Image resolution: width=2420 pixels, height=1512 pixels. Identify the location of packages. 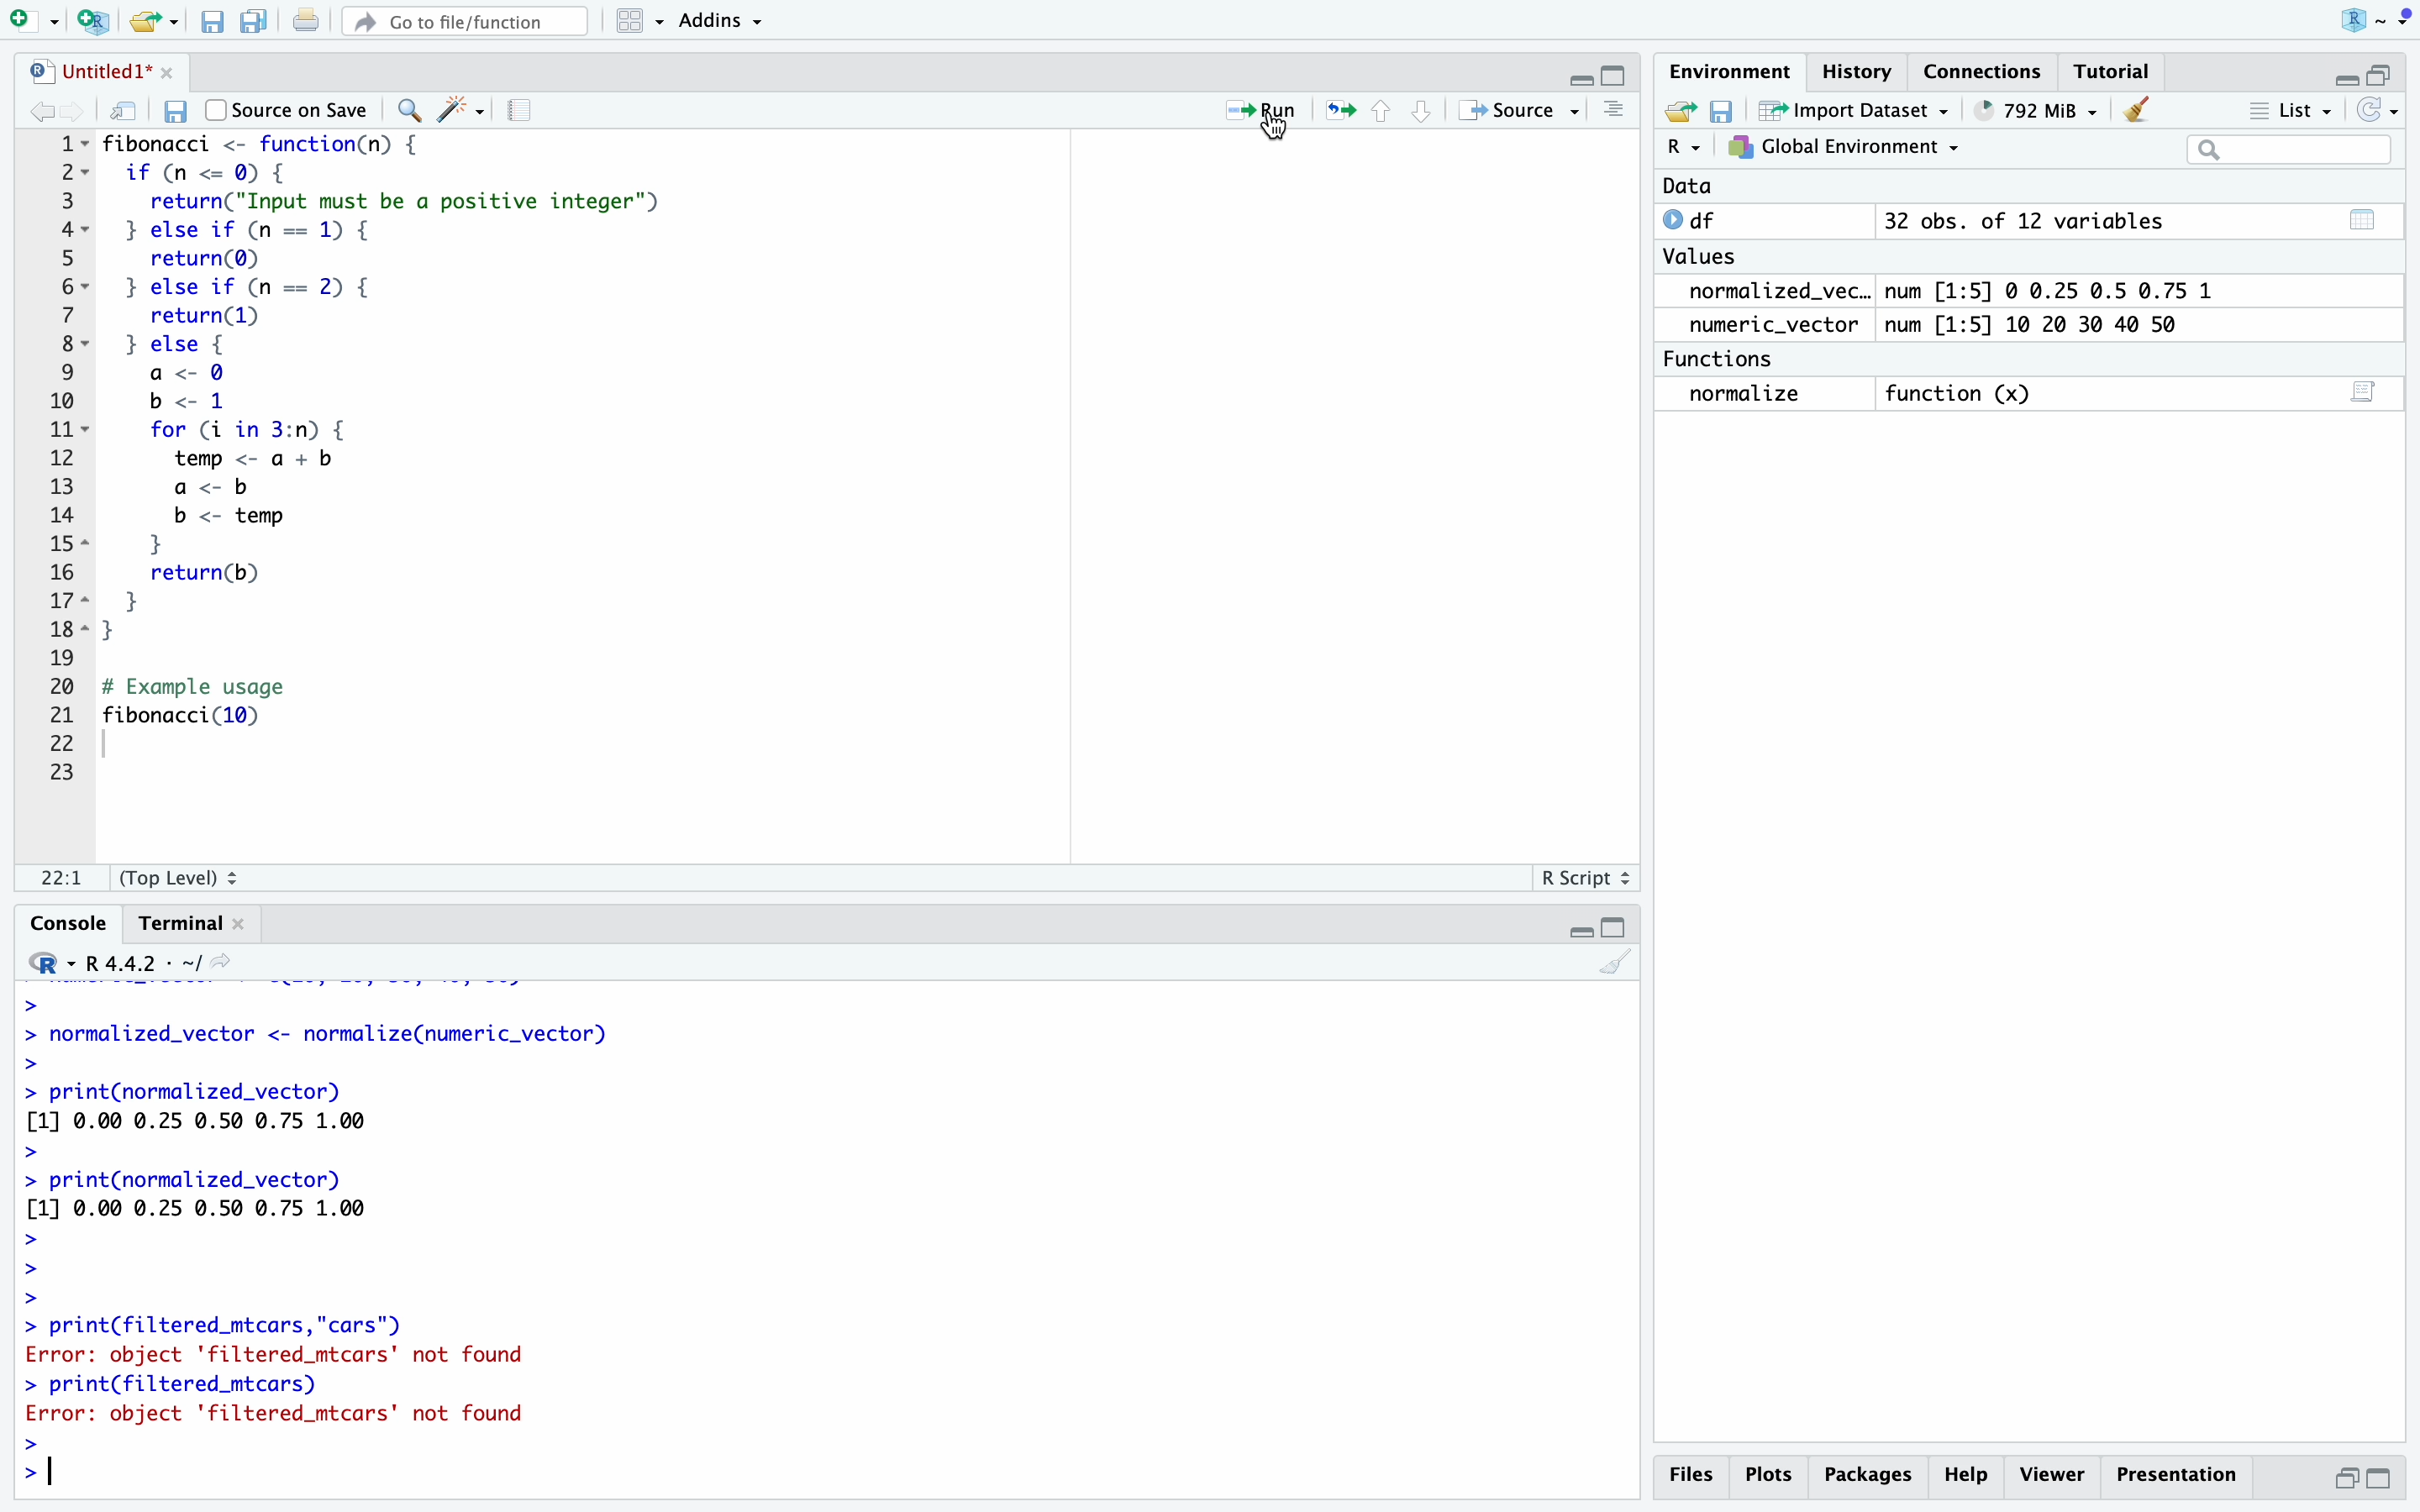
(1868, 1477).